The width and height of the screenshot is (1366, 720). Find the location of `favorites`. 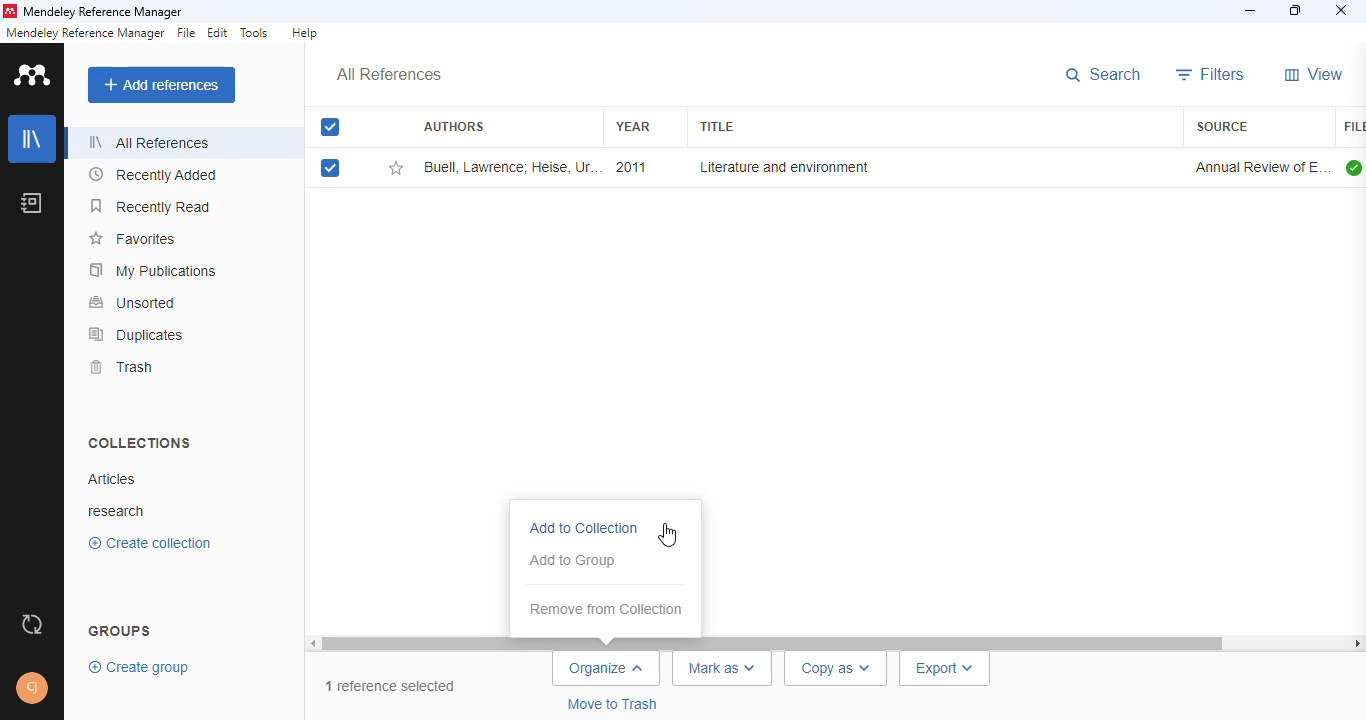

favorites is located at coordinates (135, 239).